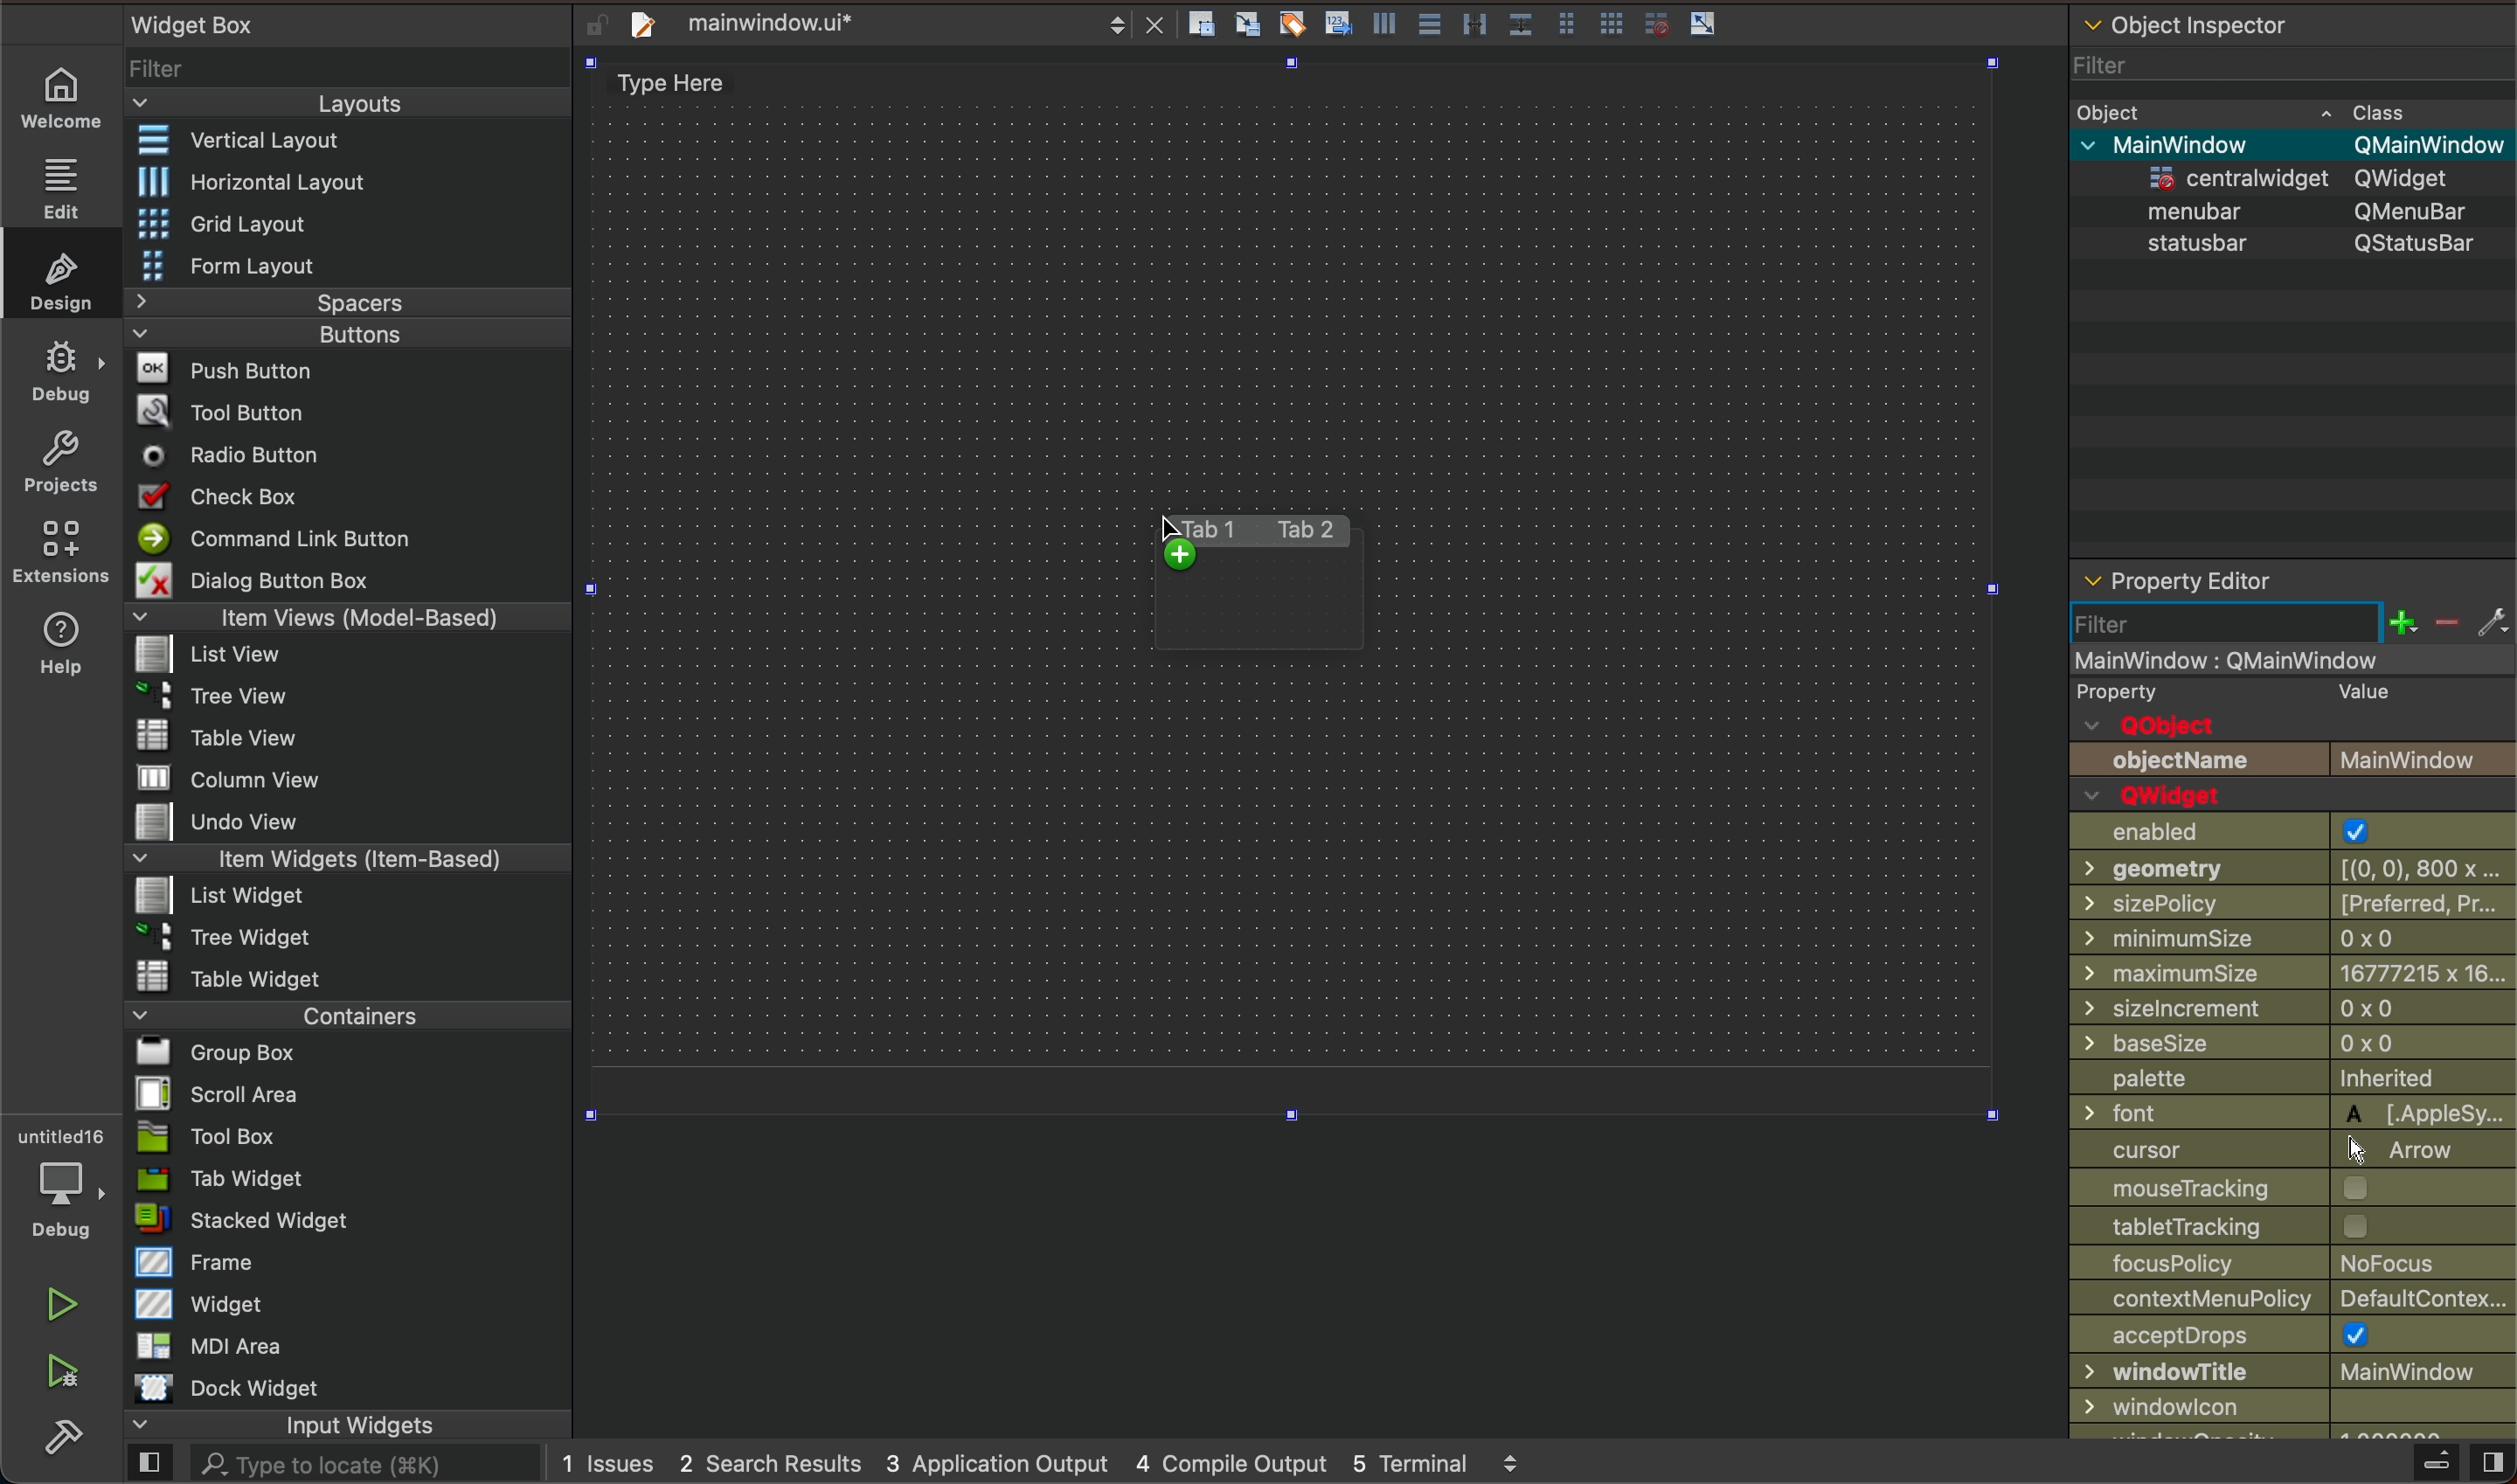 Image resolution: width=2517 pixels, height=1484 pixels. I want to click on Check Box, so click(221, 493).